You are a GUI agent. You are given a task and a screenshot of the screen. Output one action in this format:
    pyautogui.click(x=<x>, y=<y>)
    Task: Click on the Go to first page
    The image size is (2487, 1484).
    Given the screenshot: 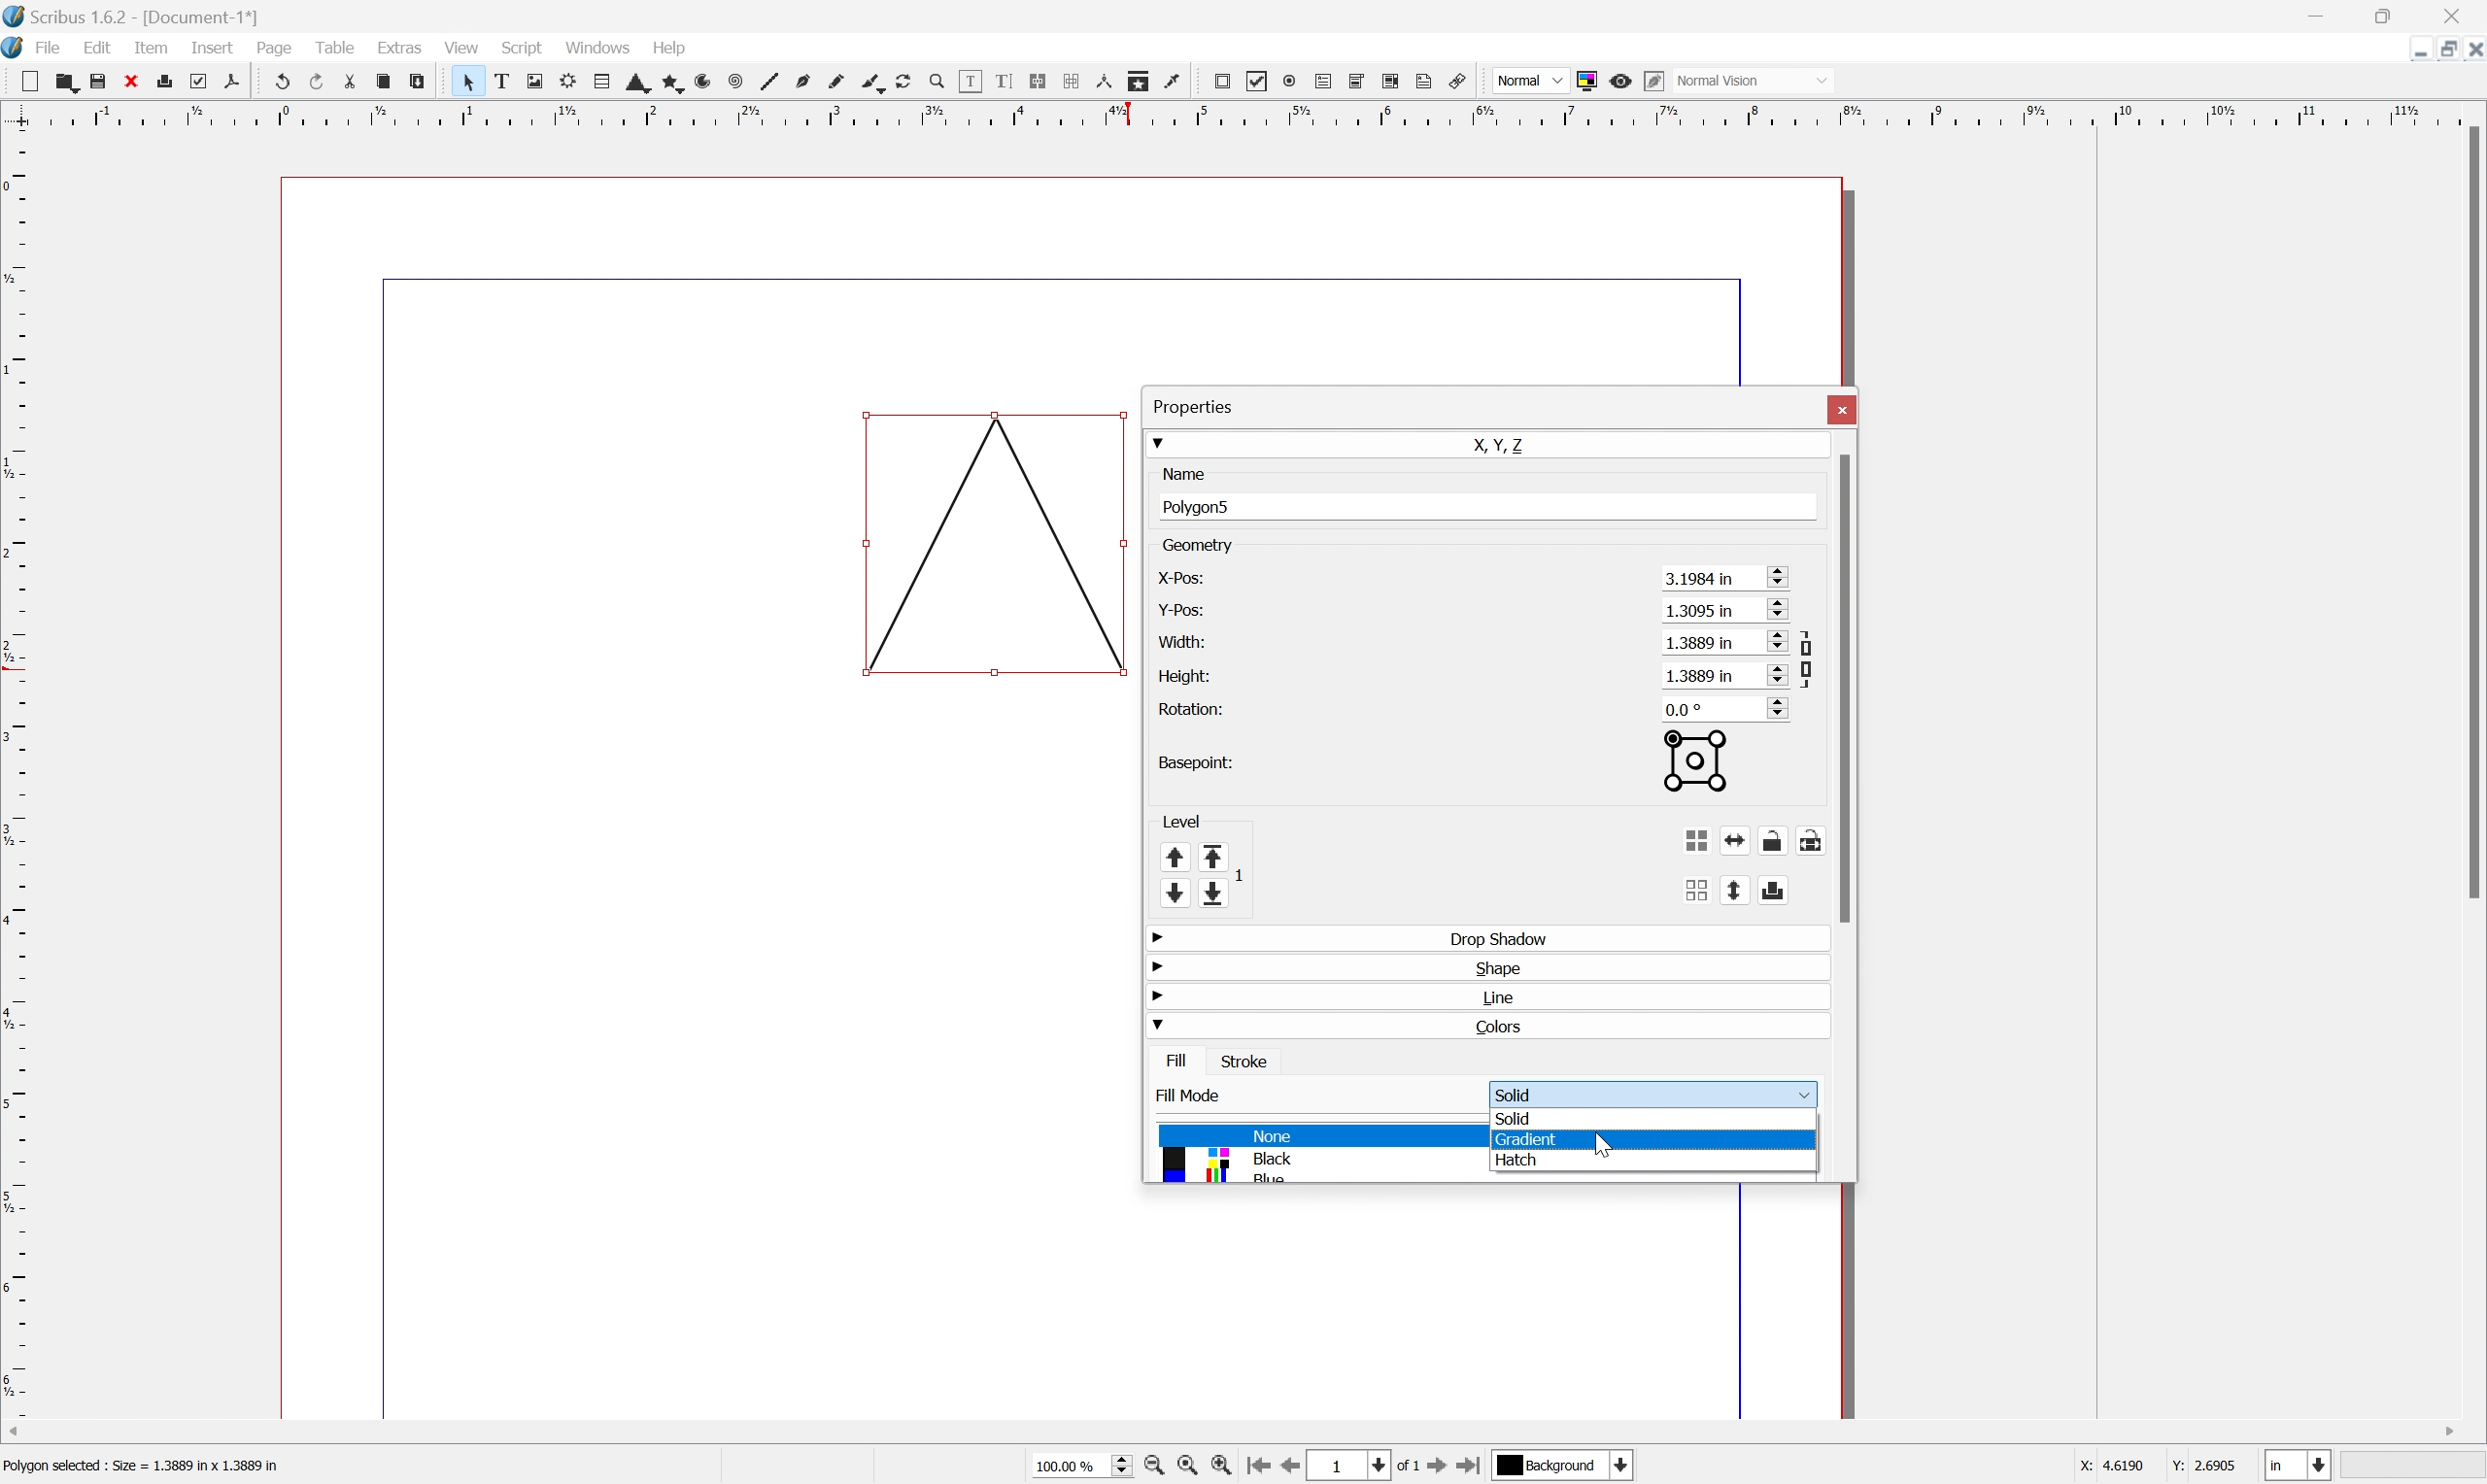 What is the action you would take?
    pyautogui.click(x=1258, y=1466)
    